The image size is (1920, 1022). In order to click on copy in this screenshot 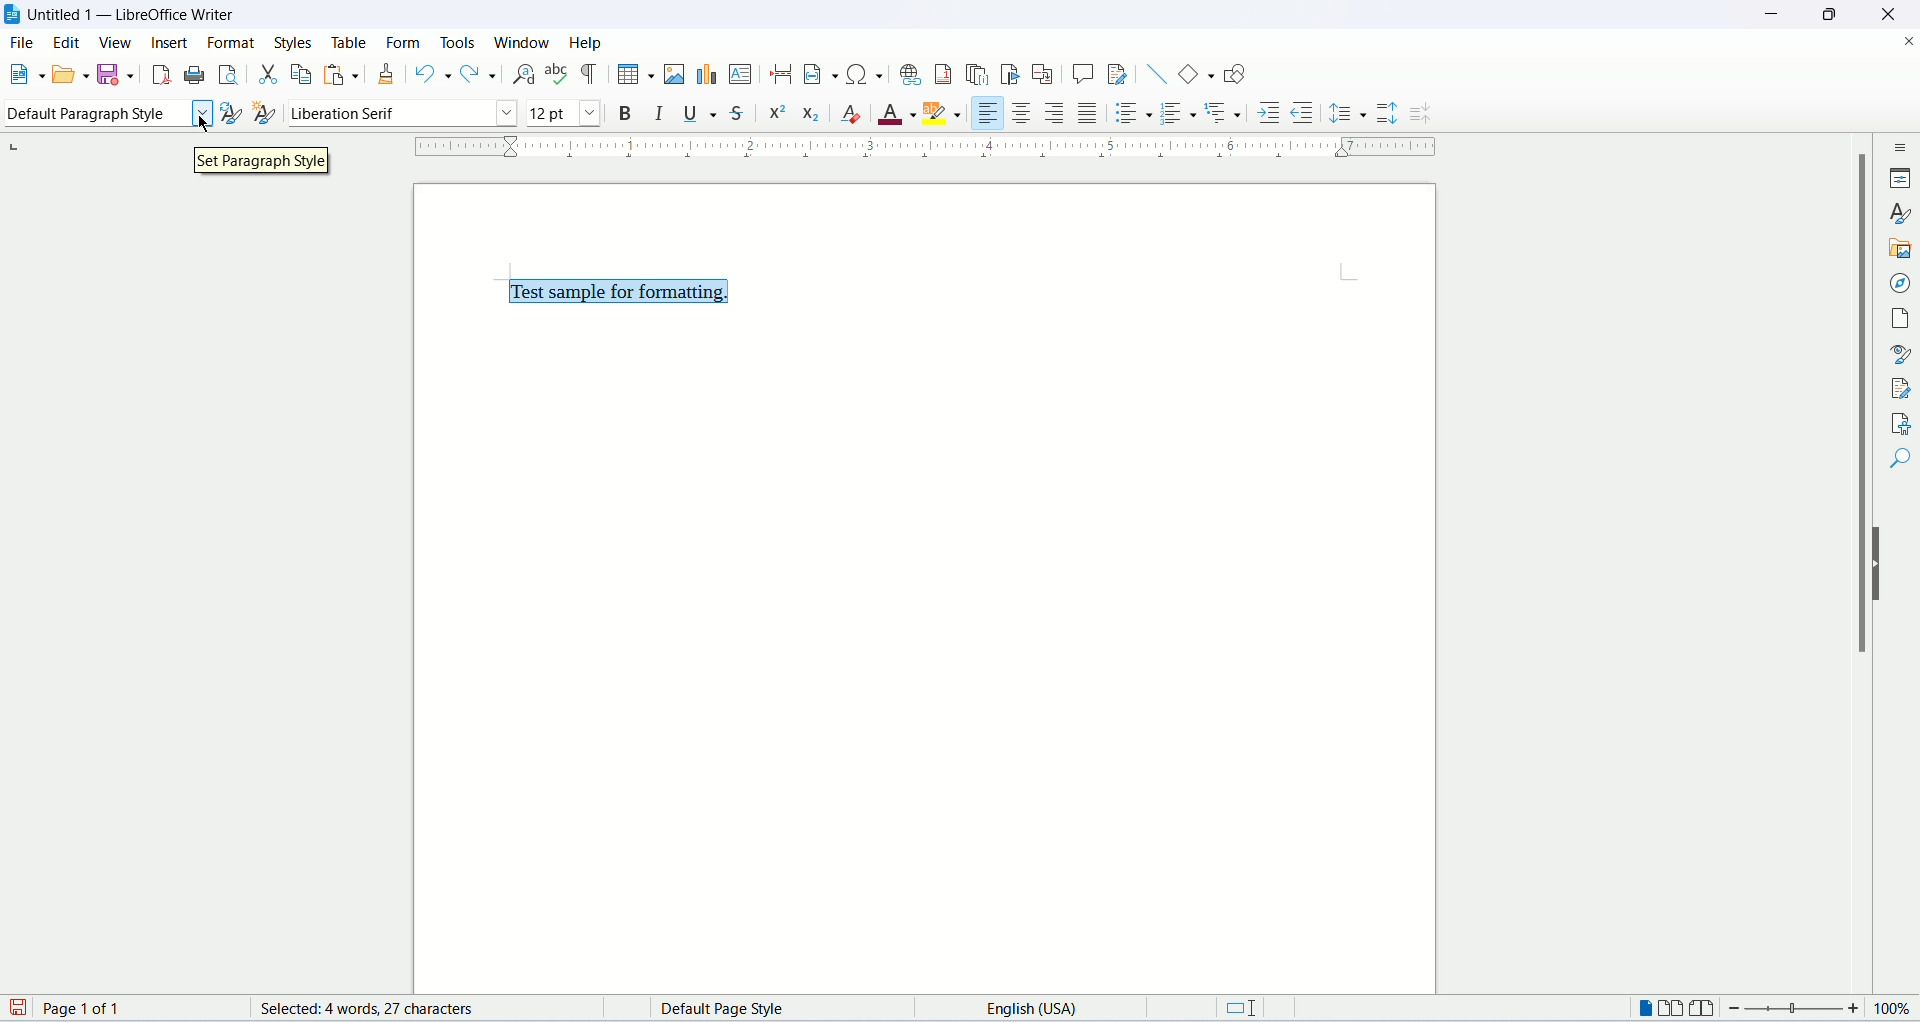, I will do `click(297, 74)`.